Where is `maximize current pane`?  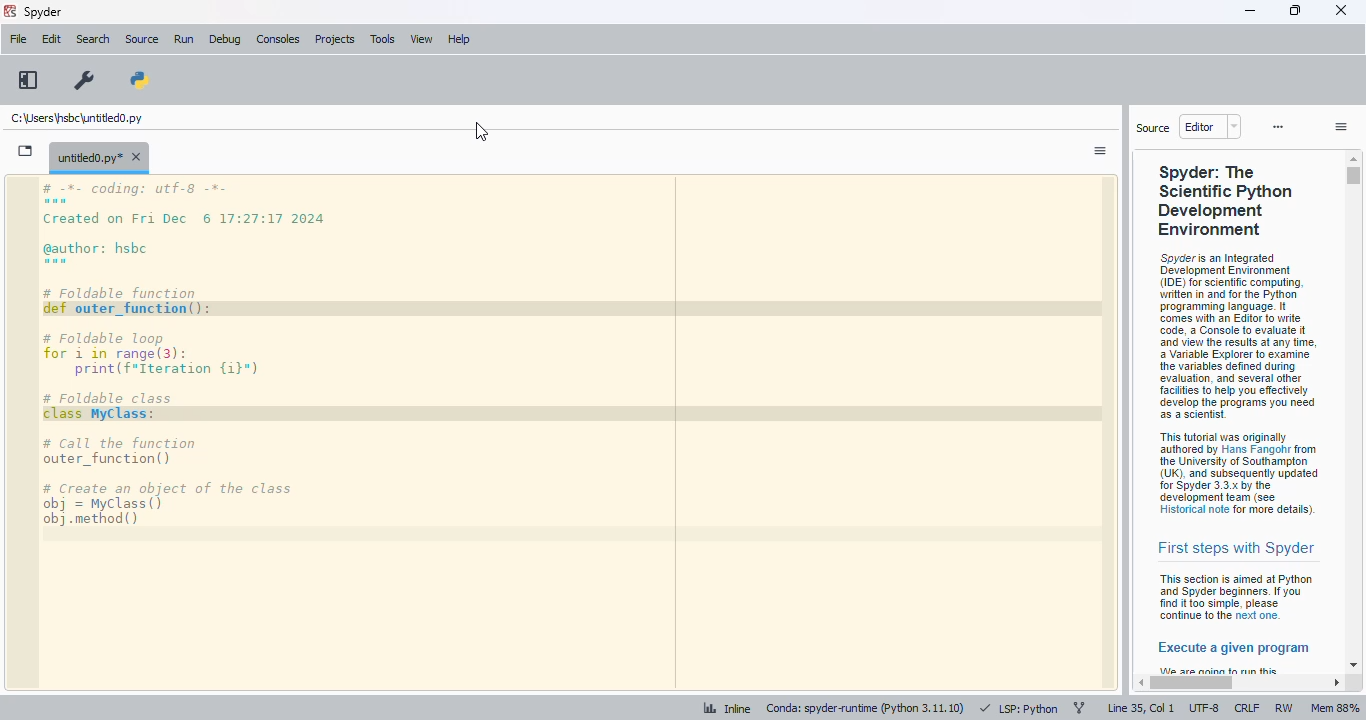 maximize current pane is located at coordinates (28, 80).